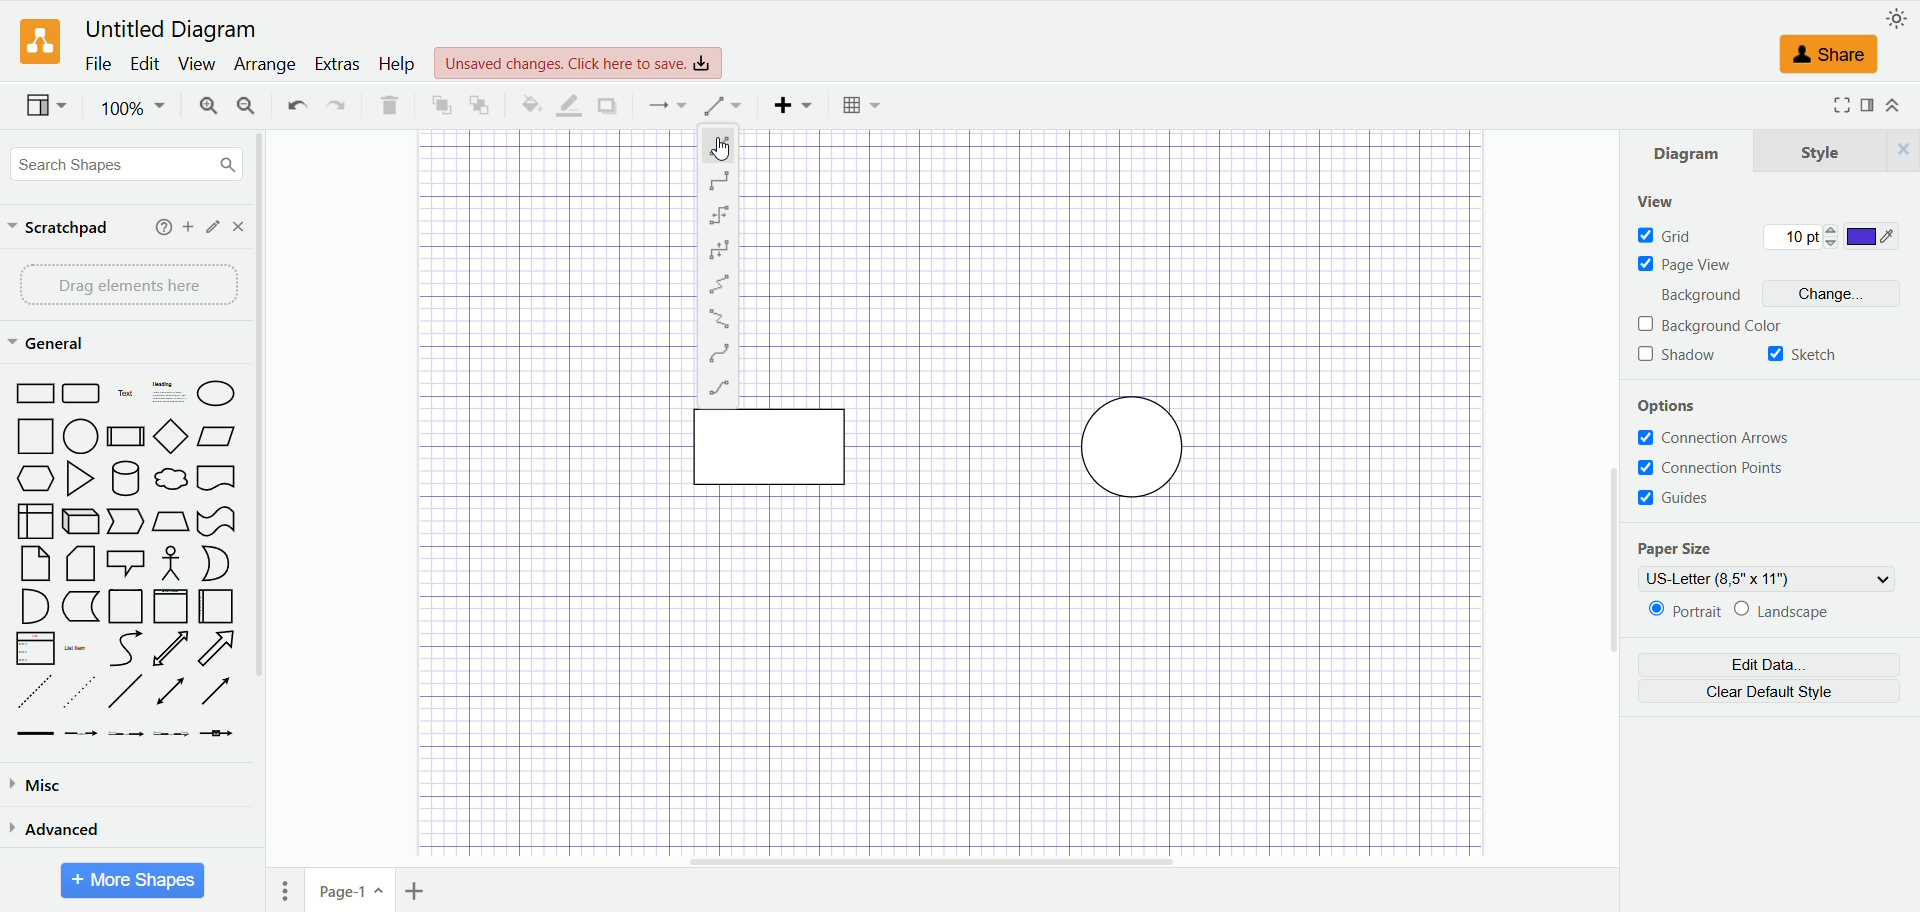 This screenshot has height=912, width=1920. What do you see at coordinates (1677, 548) in the screenshot?
I see `paper size` at bounding box center [1677, 548].